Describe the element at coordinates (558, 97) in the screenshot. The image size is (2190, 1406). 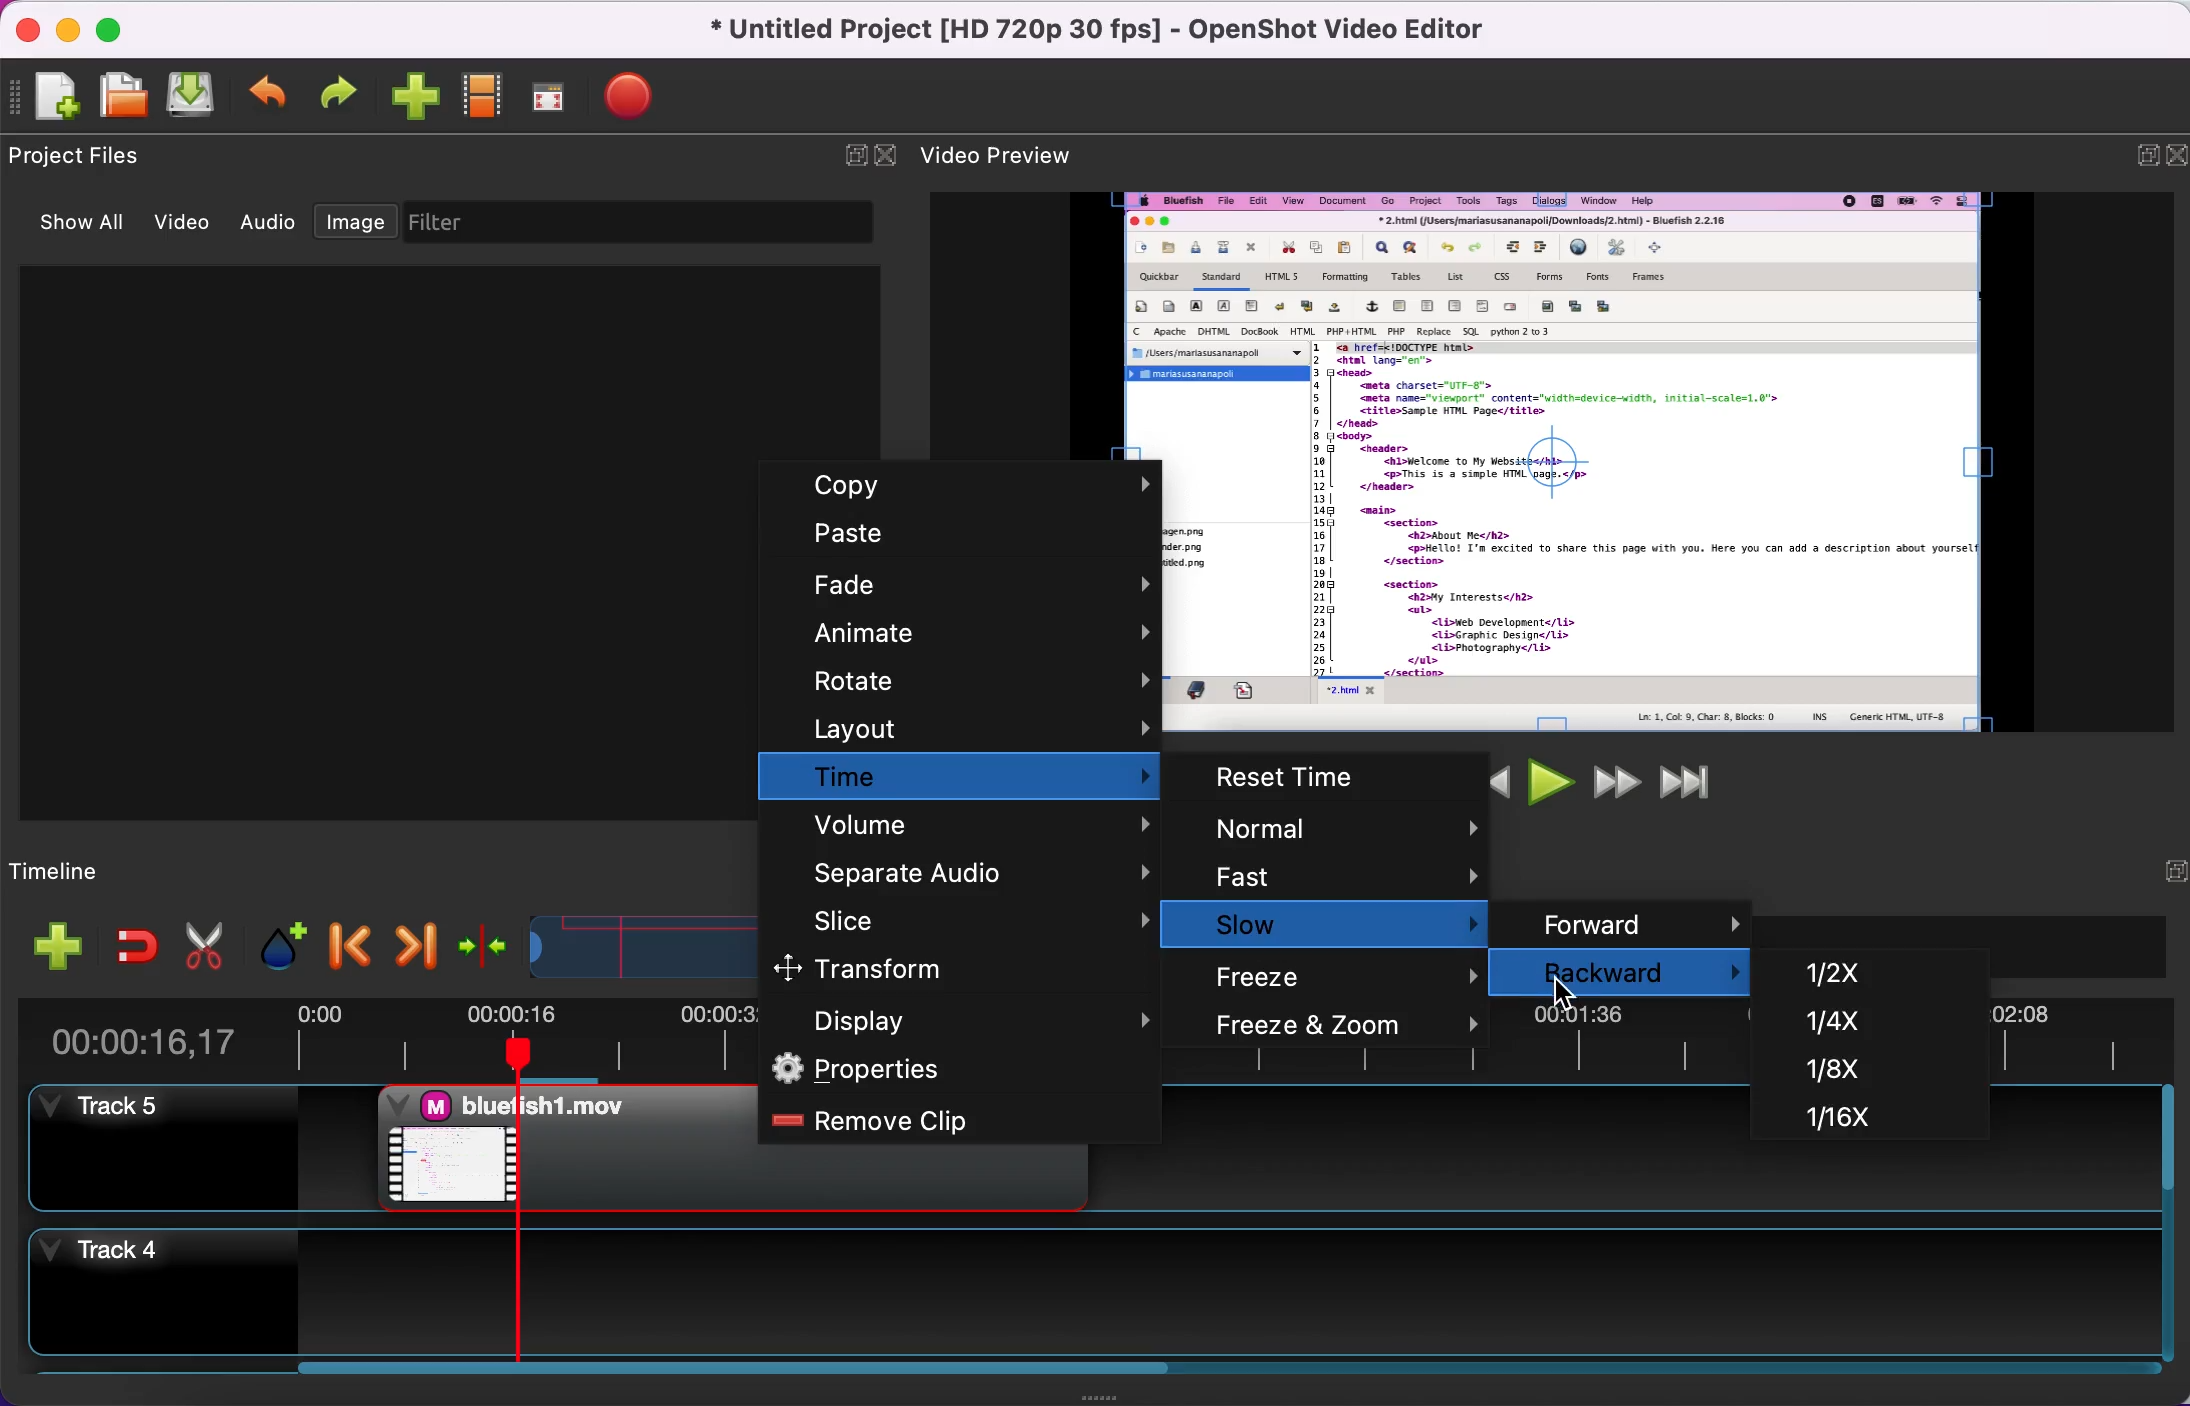
I see `full screen` at that location.